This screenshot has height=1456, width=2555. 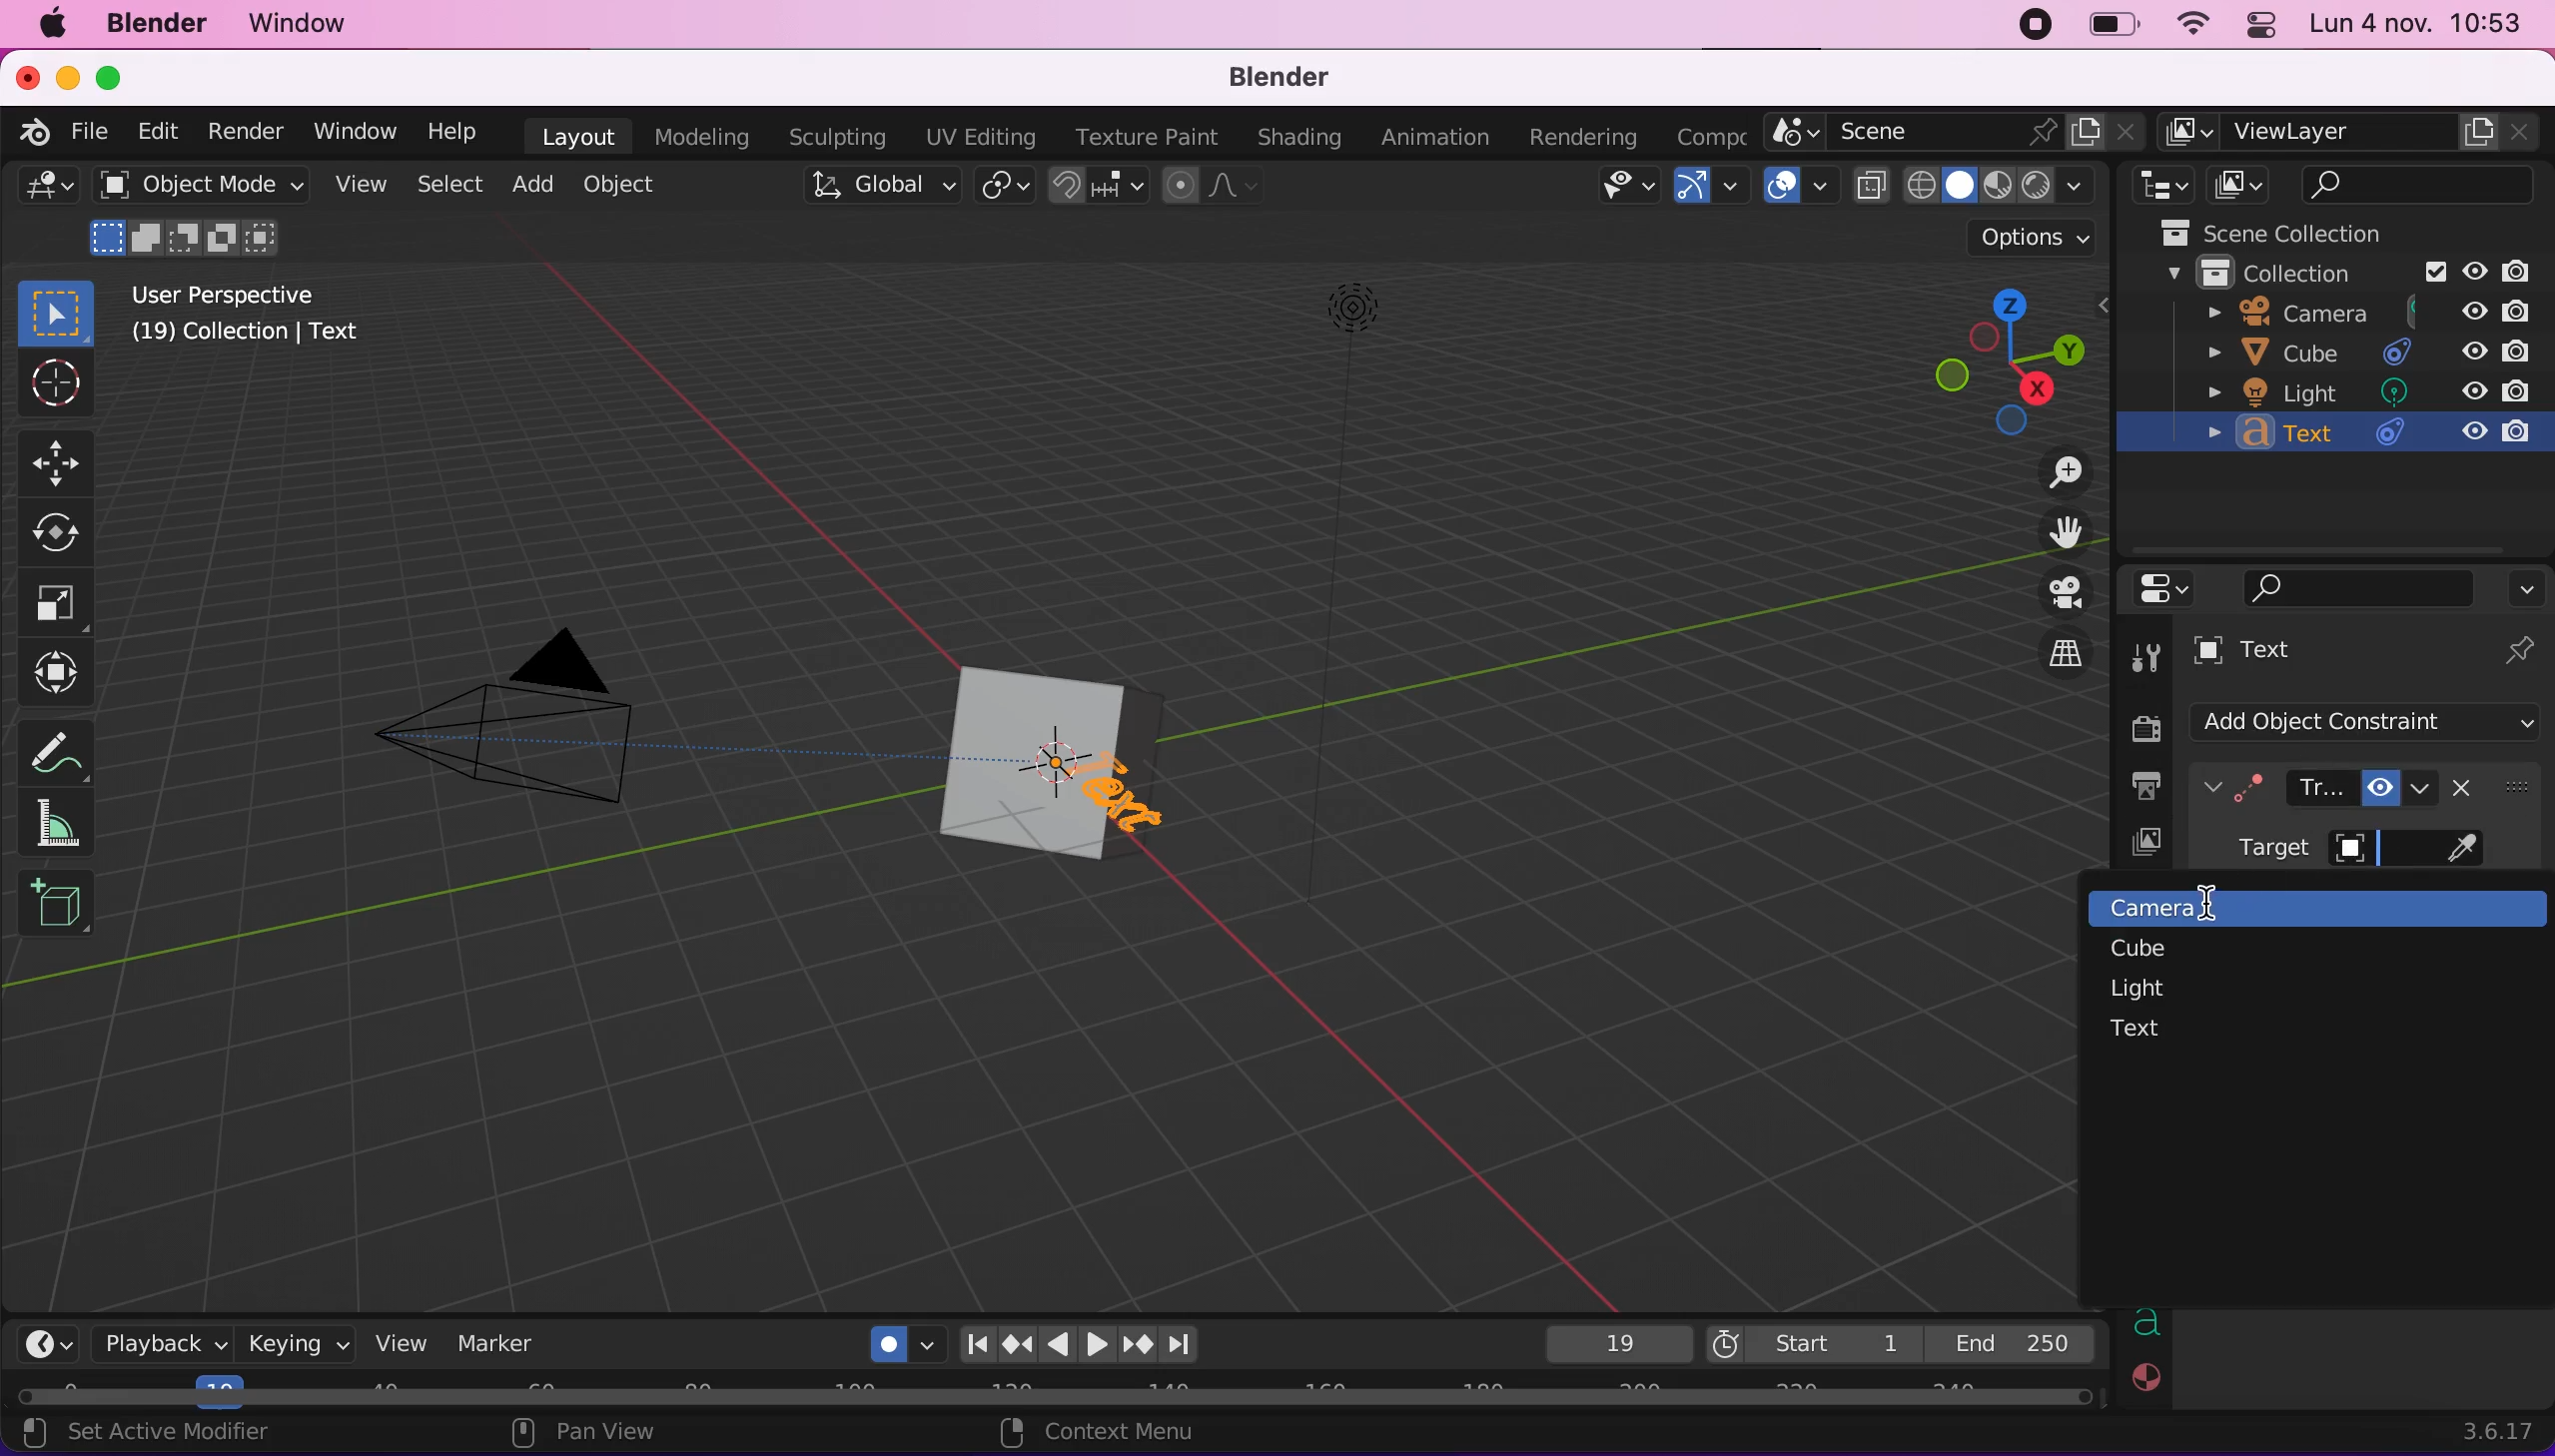 I want to click on text, so click(x=2365, y=435).